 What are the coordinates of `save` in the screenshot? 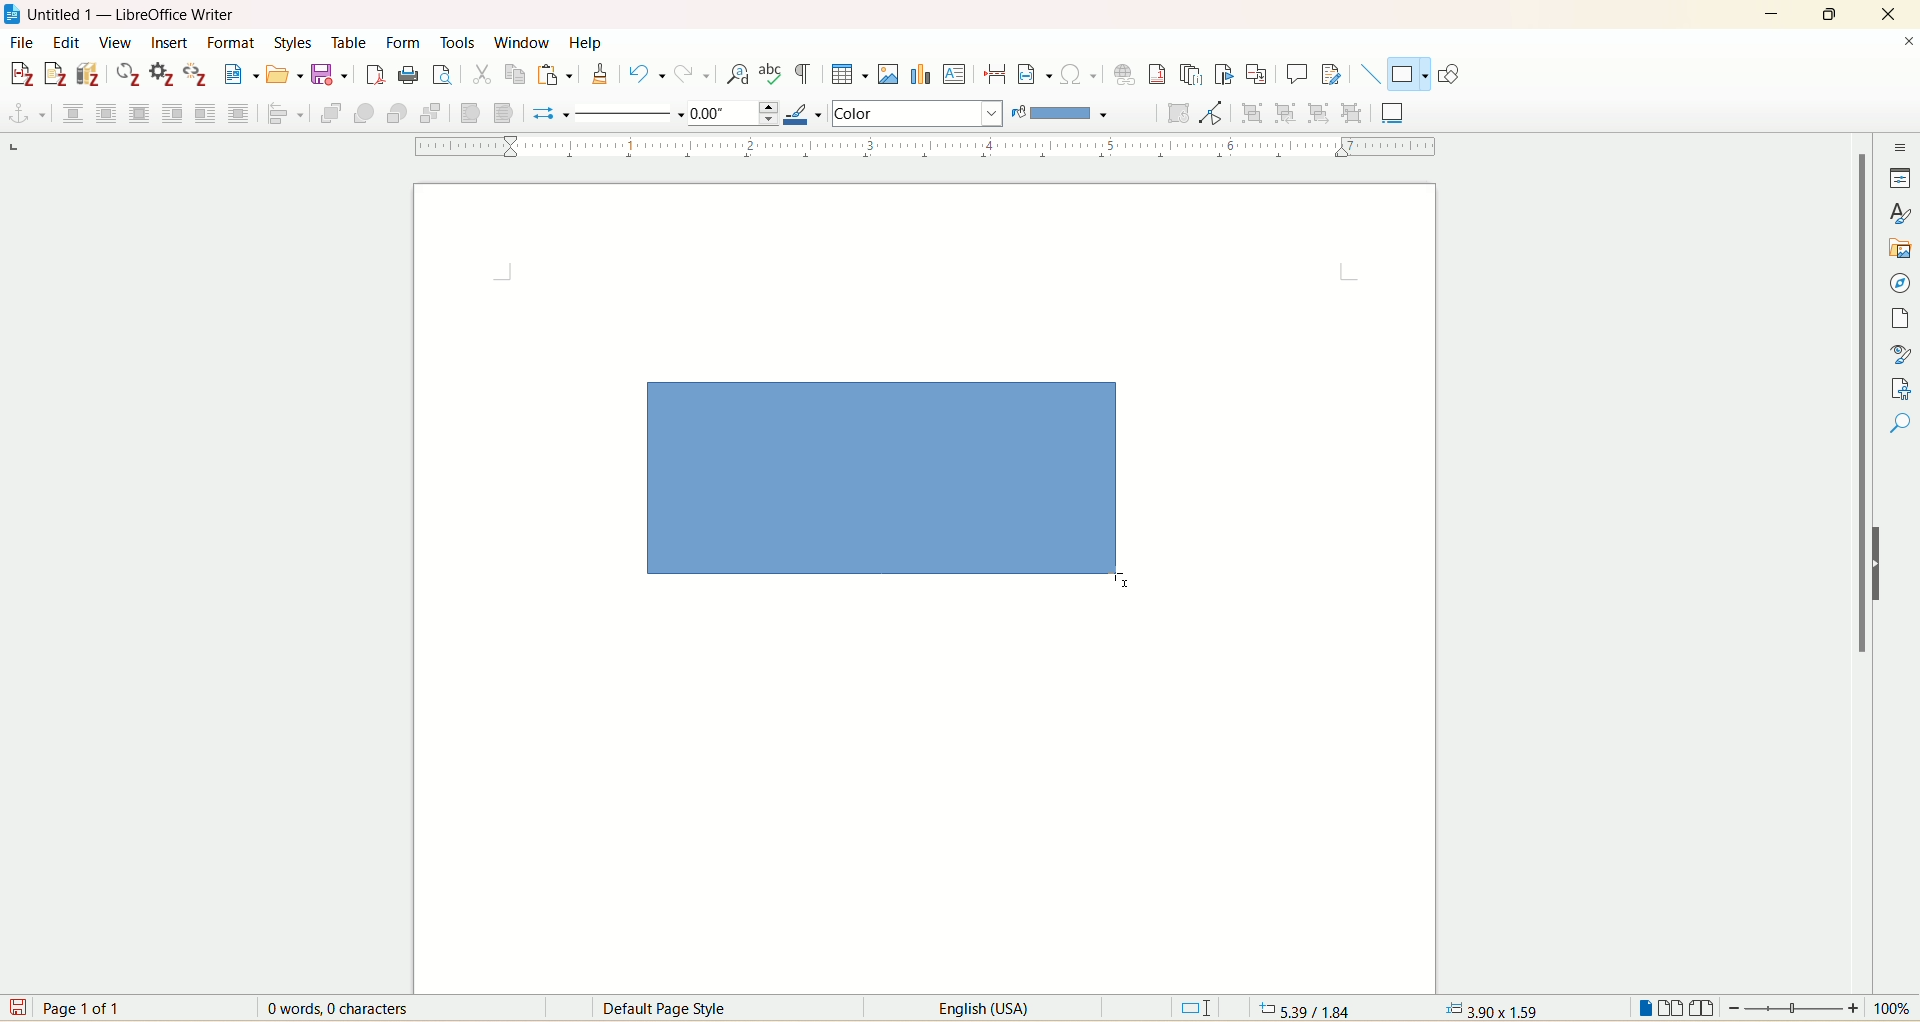 It's located at (332, 76).